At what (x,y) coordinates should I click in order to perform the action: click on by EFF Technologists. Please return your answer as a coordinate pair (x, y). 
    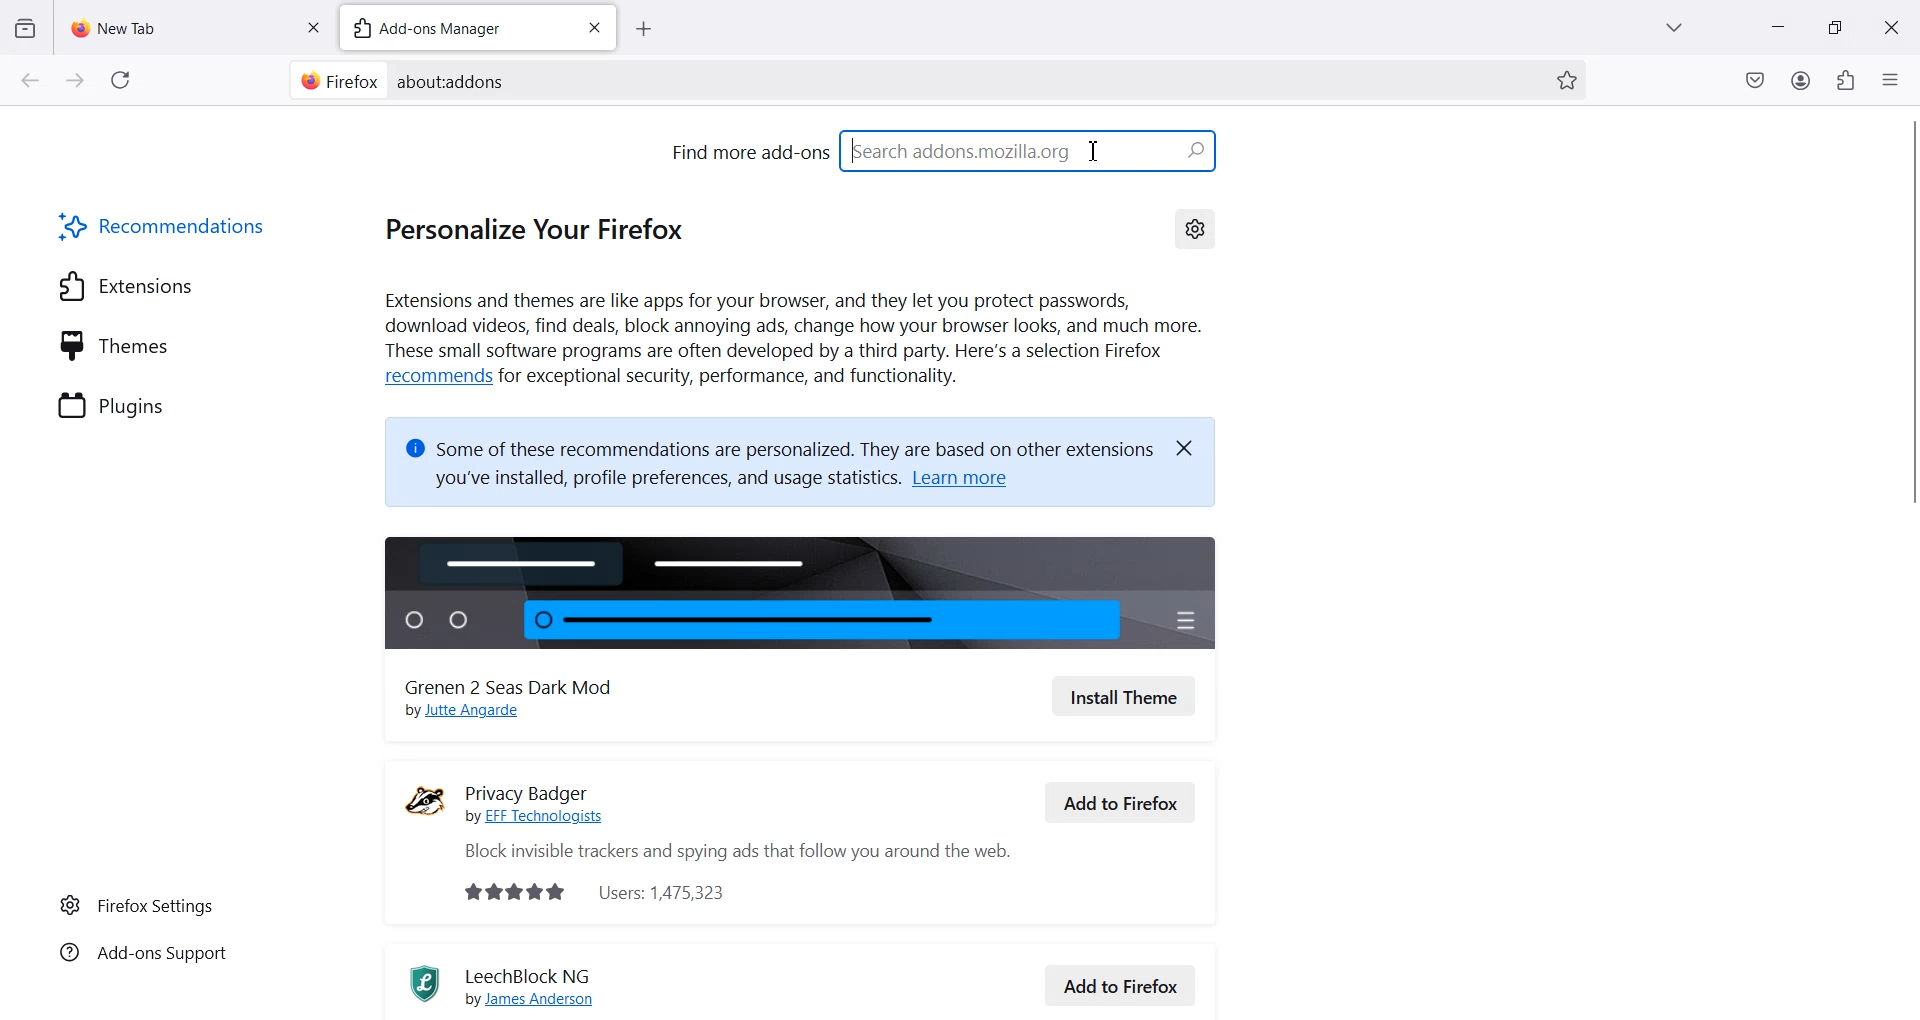
    Looking at the image, I should click on (544, 817).